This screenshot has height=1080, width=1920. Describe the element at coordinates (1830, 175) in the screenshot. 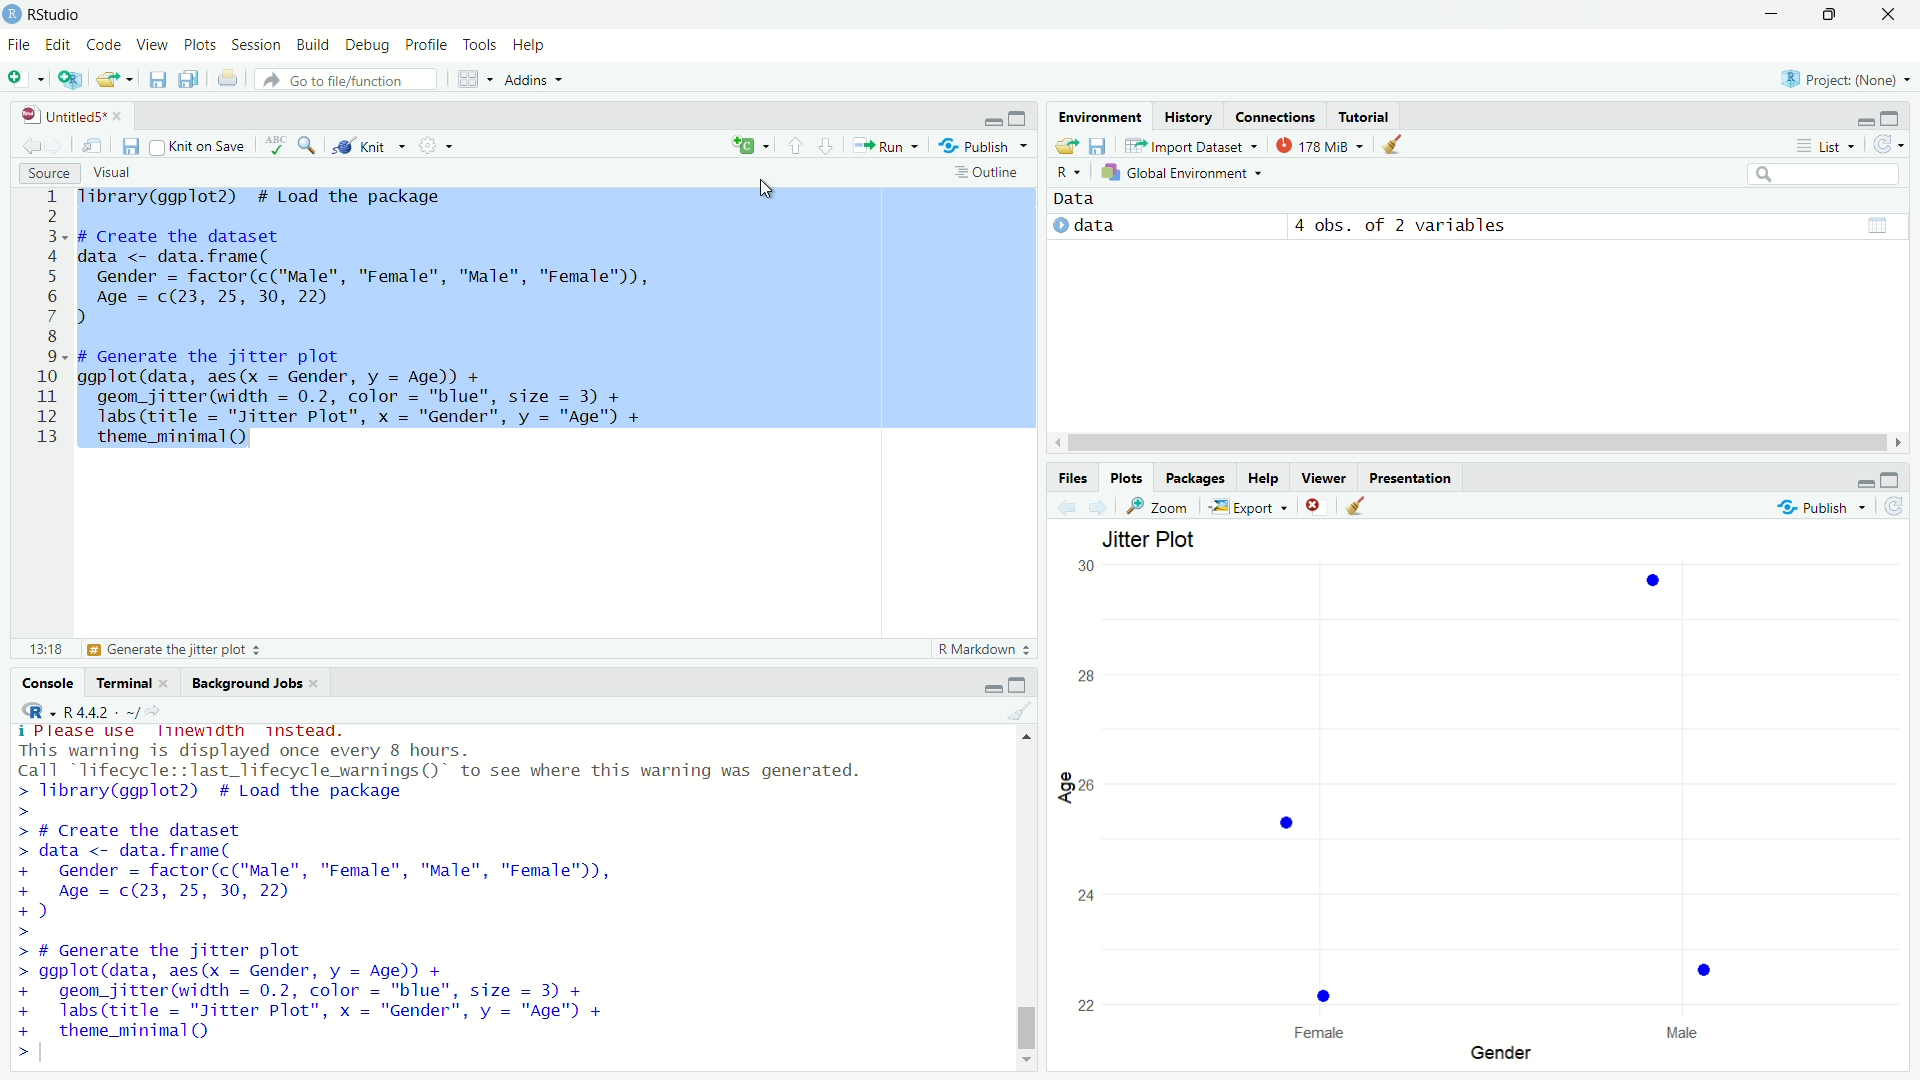

I see `search field` at that location.